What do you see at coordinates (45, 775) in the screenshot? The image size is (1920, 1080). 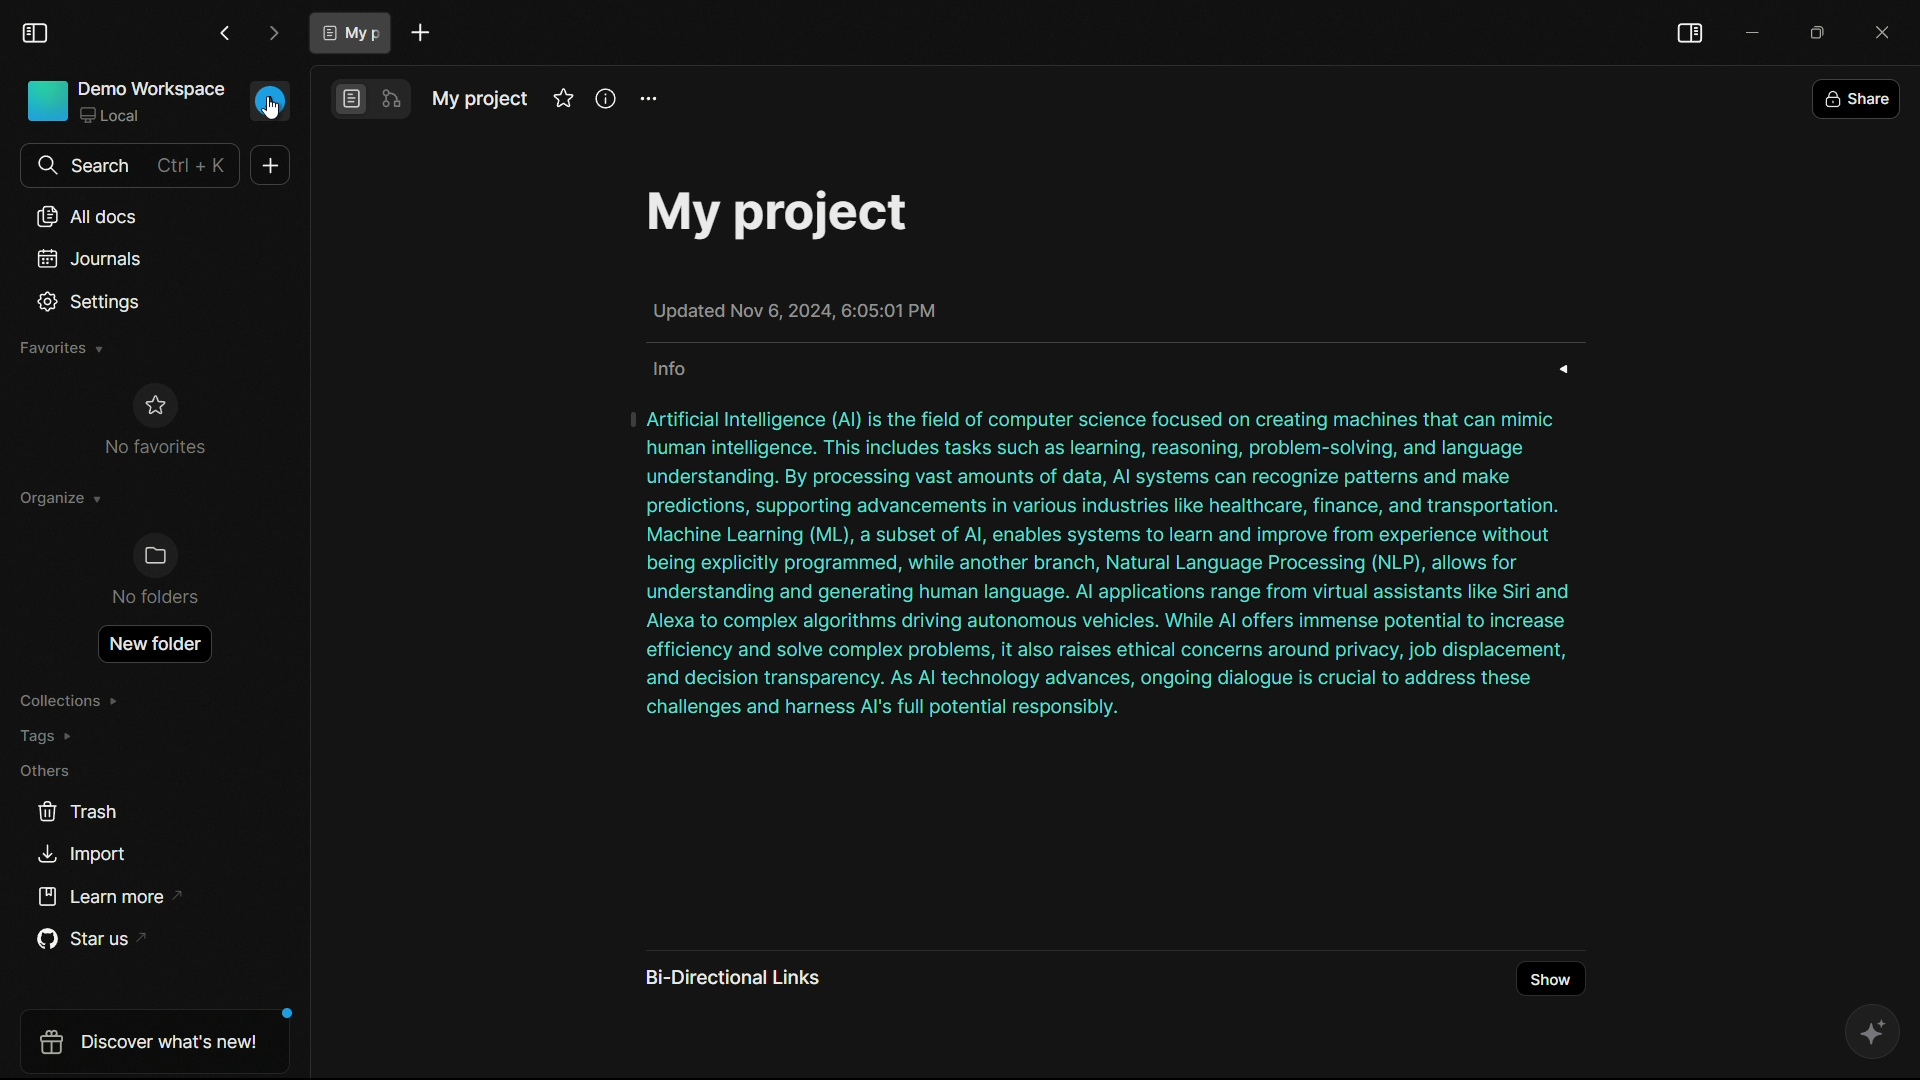 I see `others` at bounding box center [45, 775].